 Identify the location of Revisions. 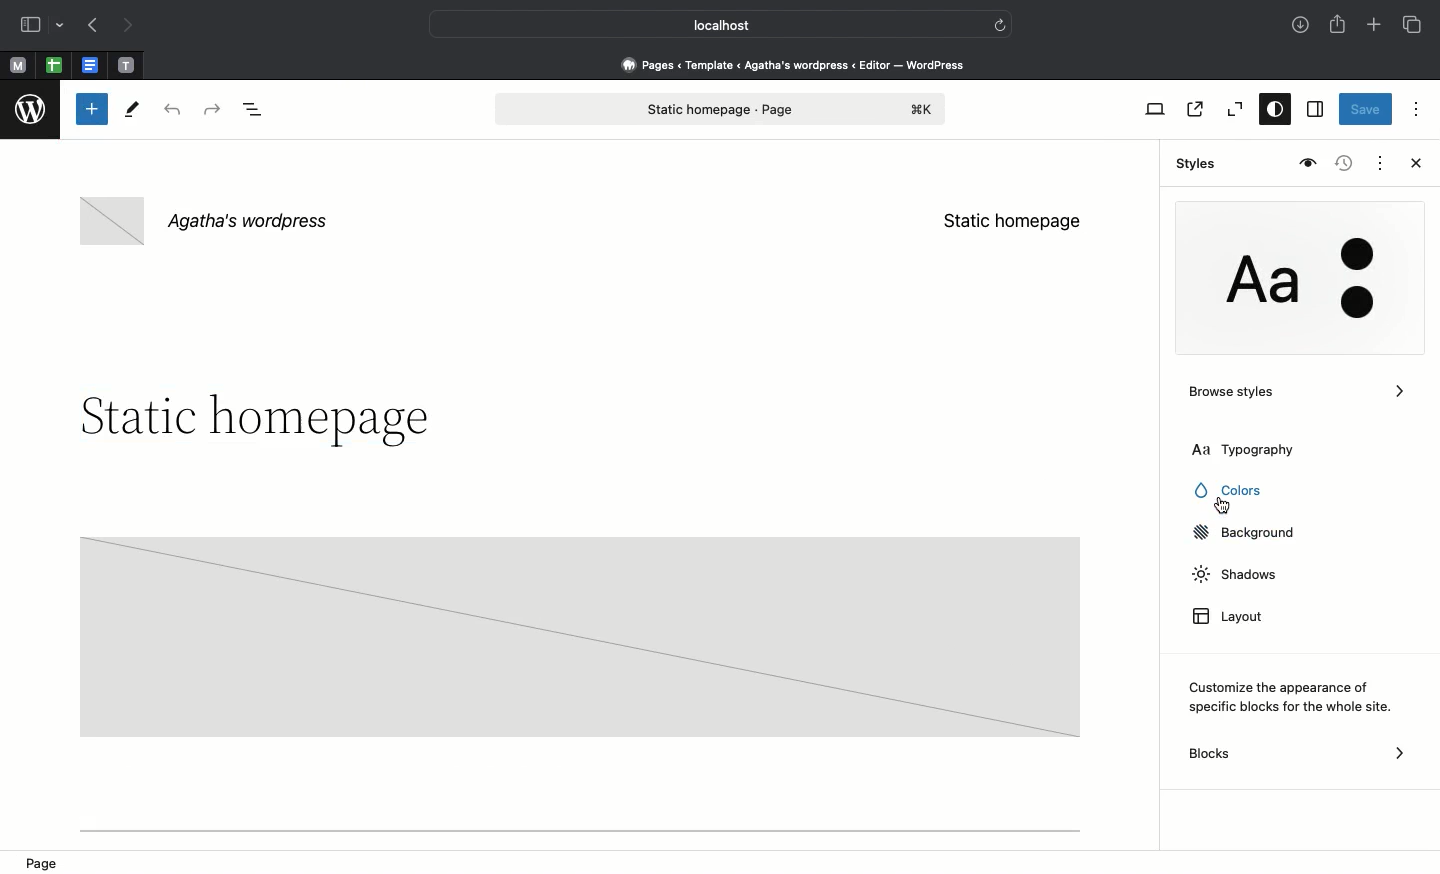
(1341, 165).